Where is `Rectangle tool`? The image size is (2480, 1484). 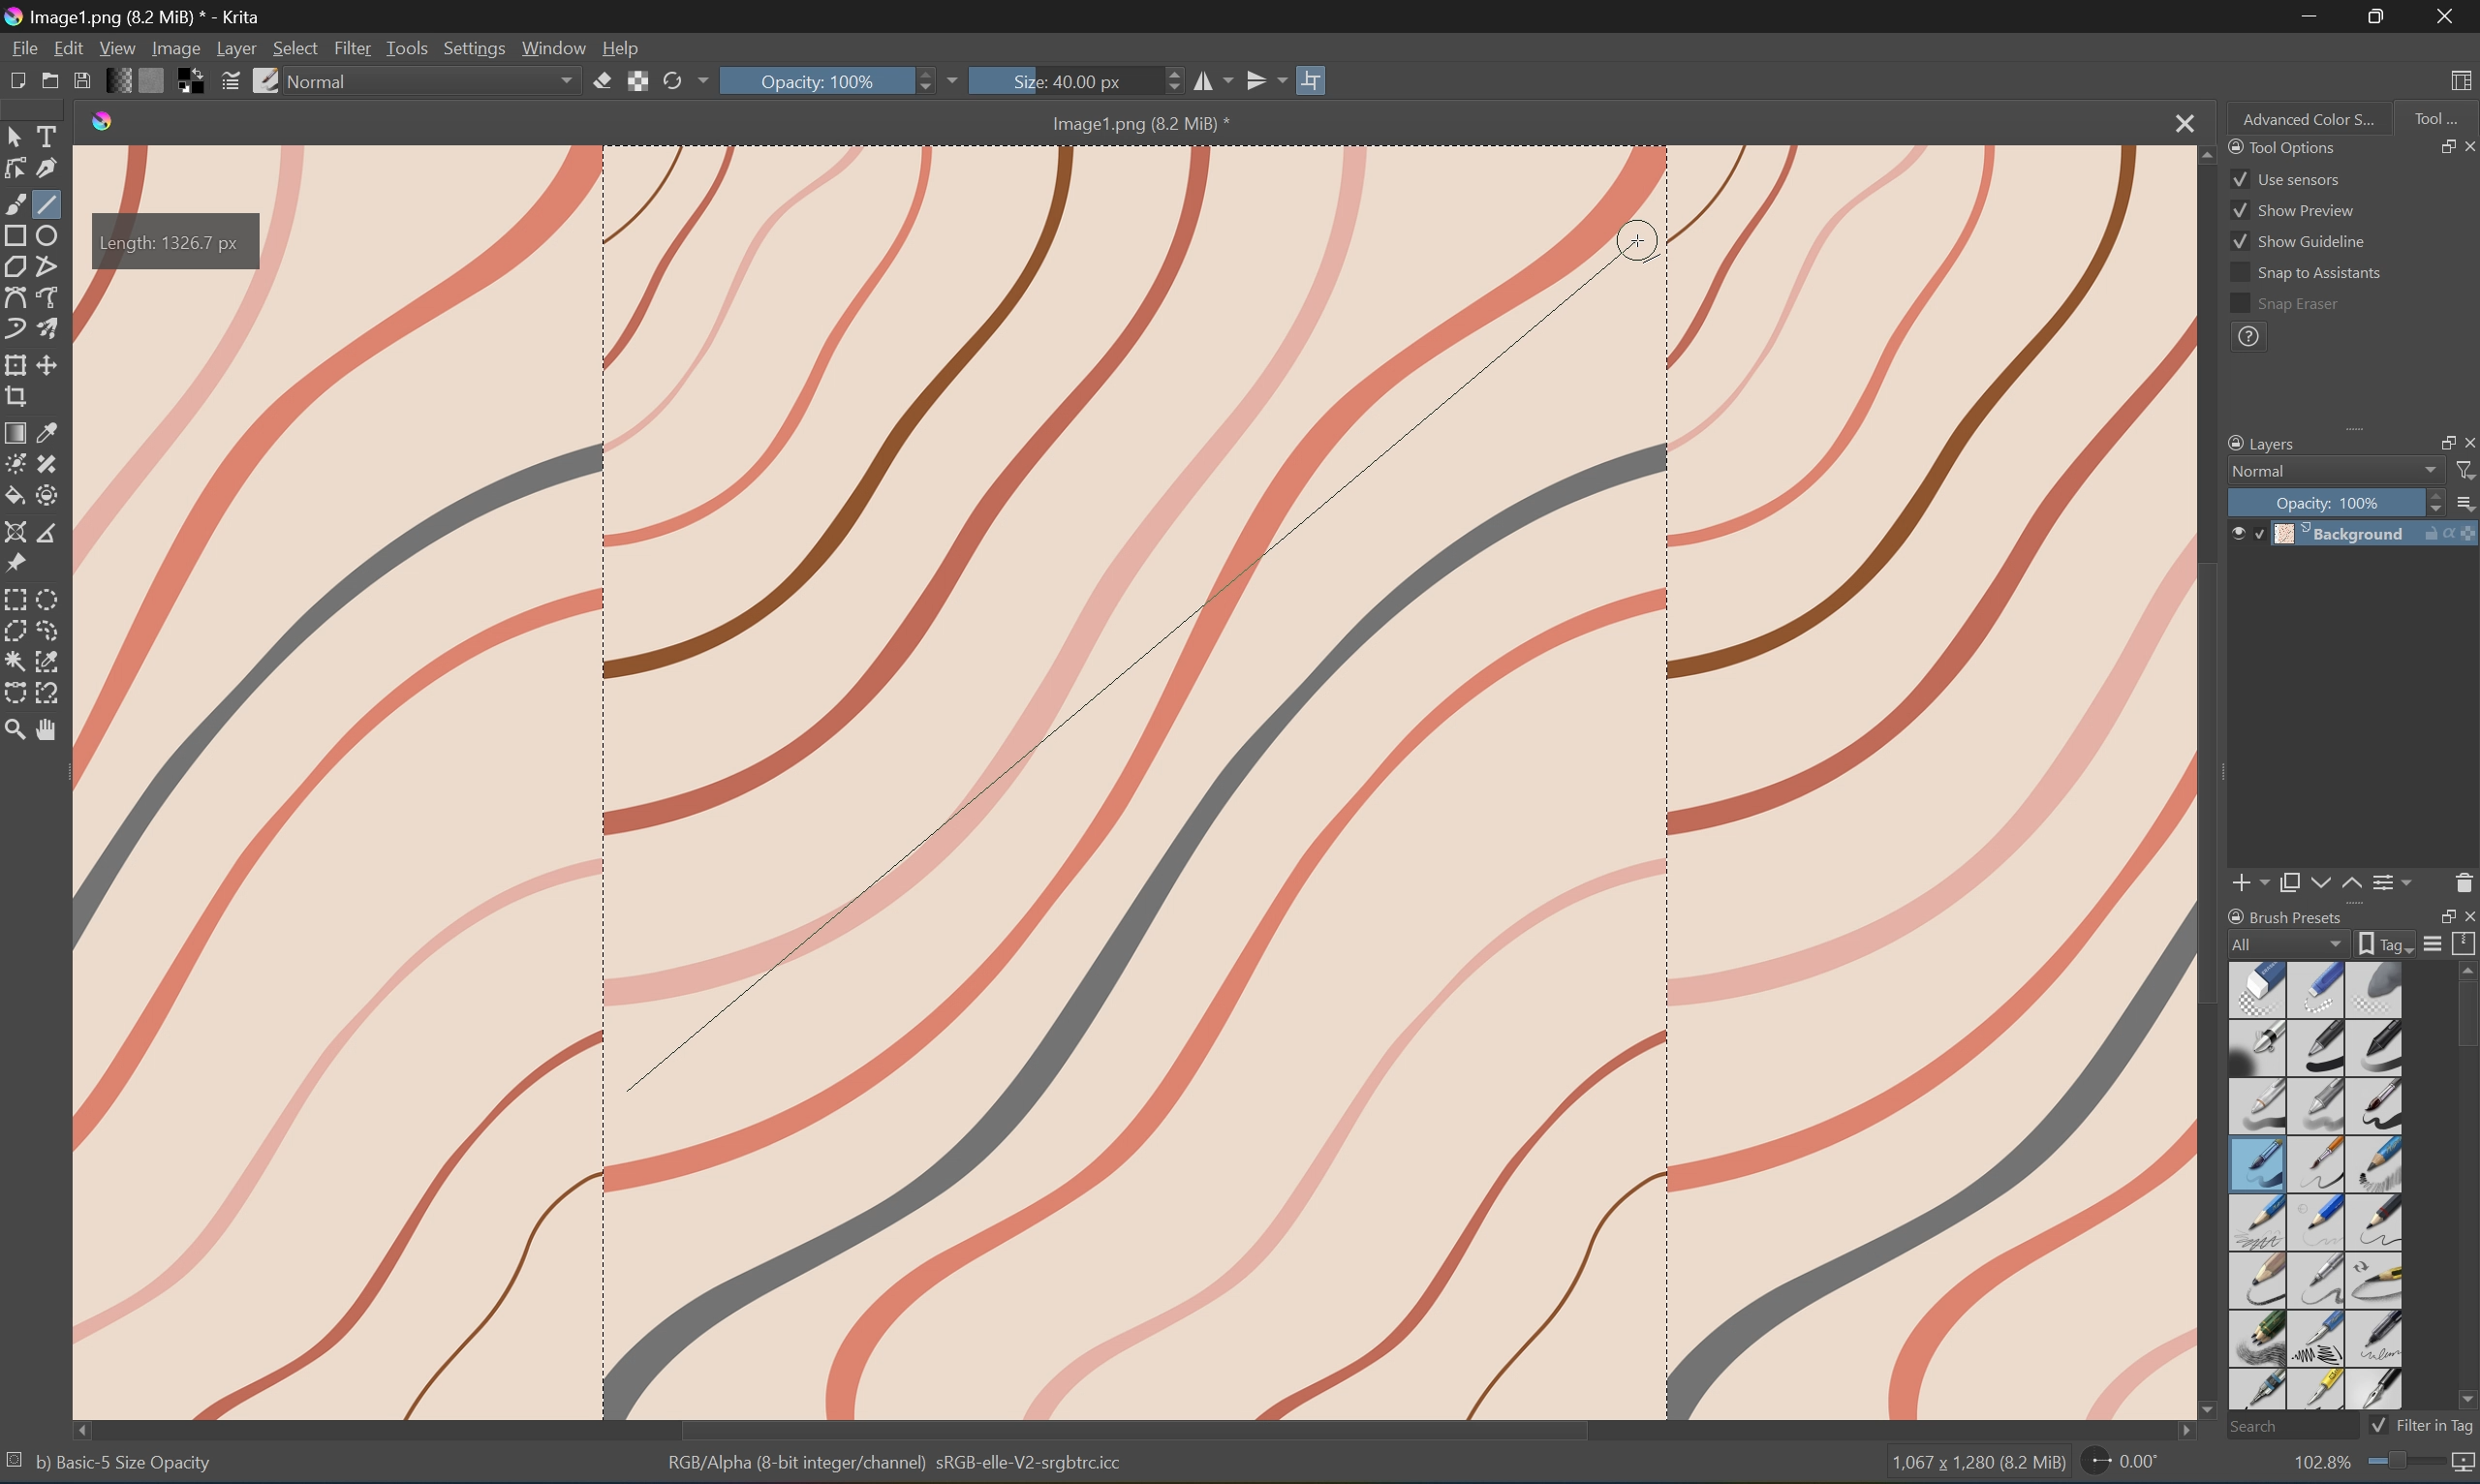
Rectangle tool is located at coordinates (16, 235).